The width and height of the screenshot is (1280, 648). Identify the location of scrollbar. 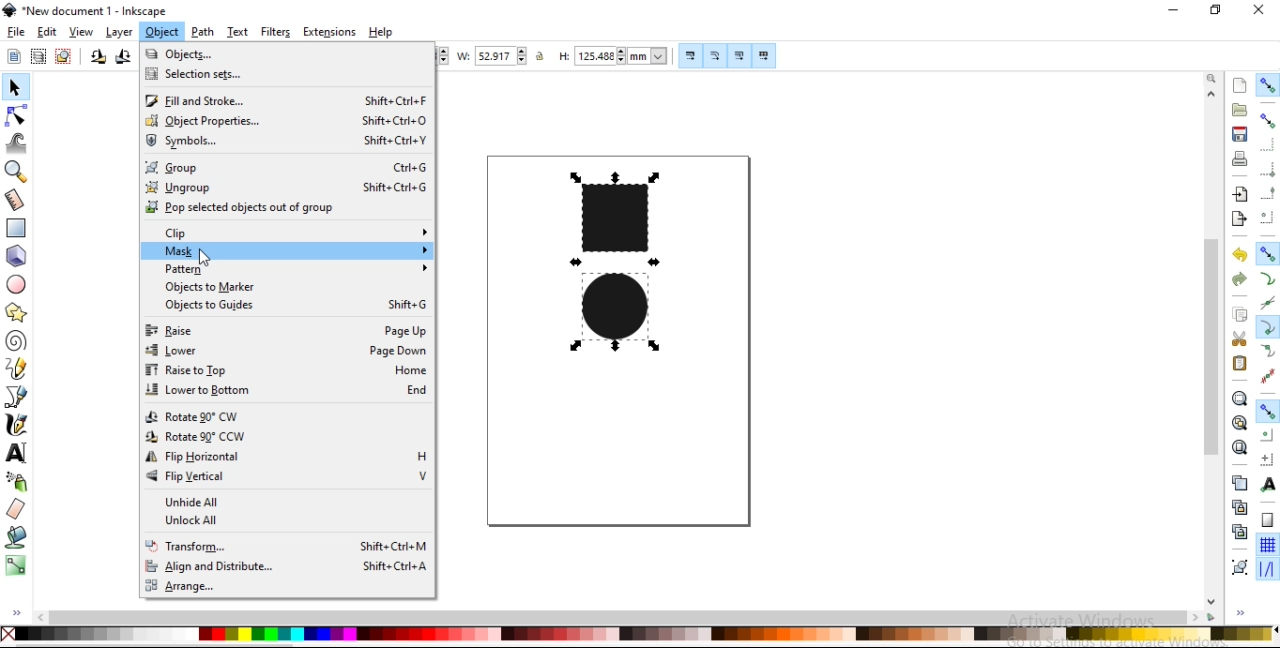
(618, 616).